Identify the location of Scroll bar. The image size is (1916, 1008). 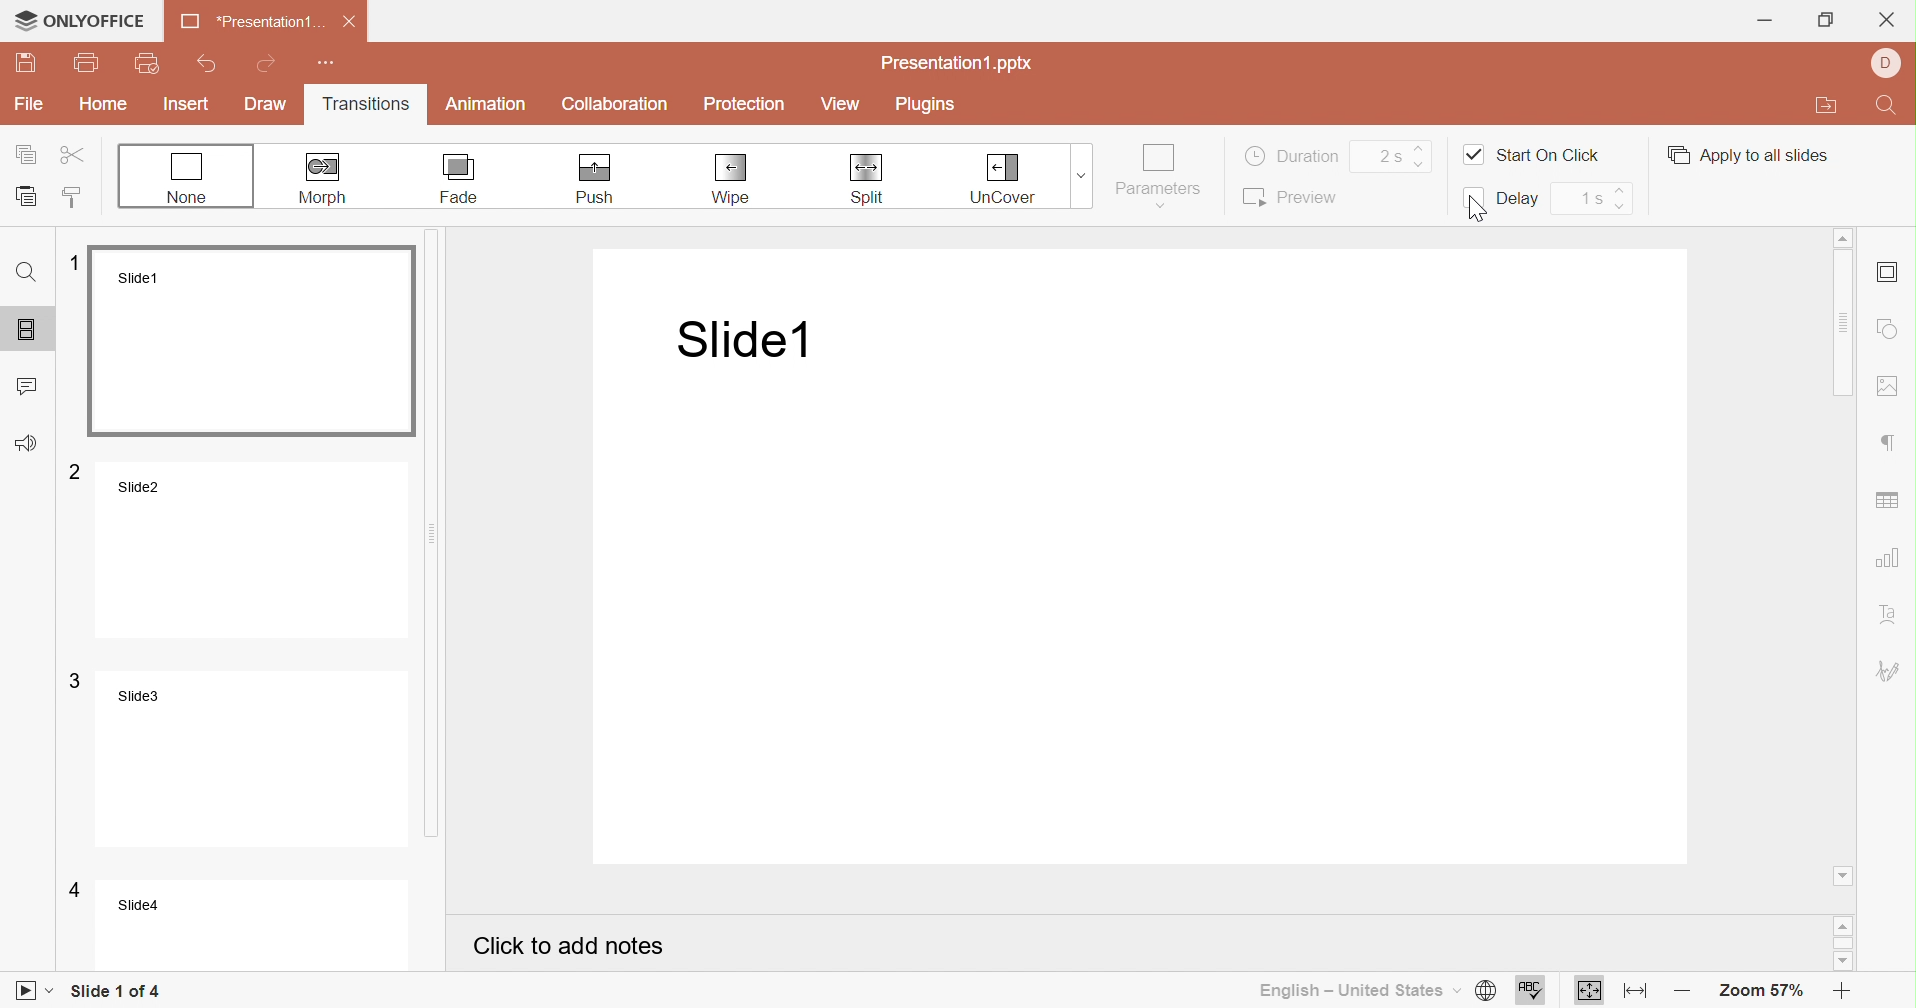
(1843, 946).